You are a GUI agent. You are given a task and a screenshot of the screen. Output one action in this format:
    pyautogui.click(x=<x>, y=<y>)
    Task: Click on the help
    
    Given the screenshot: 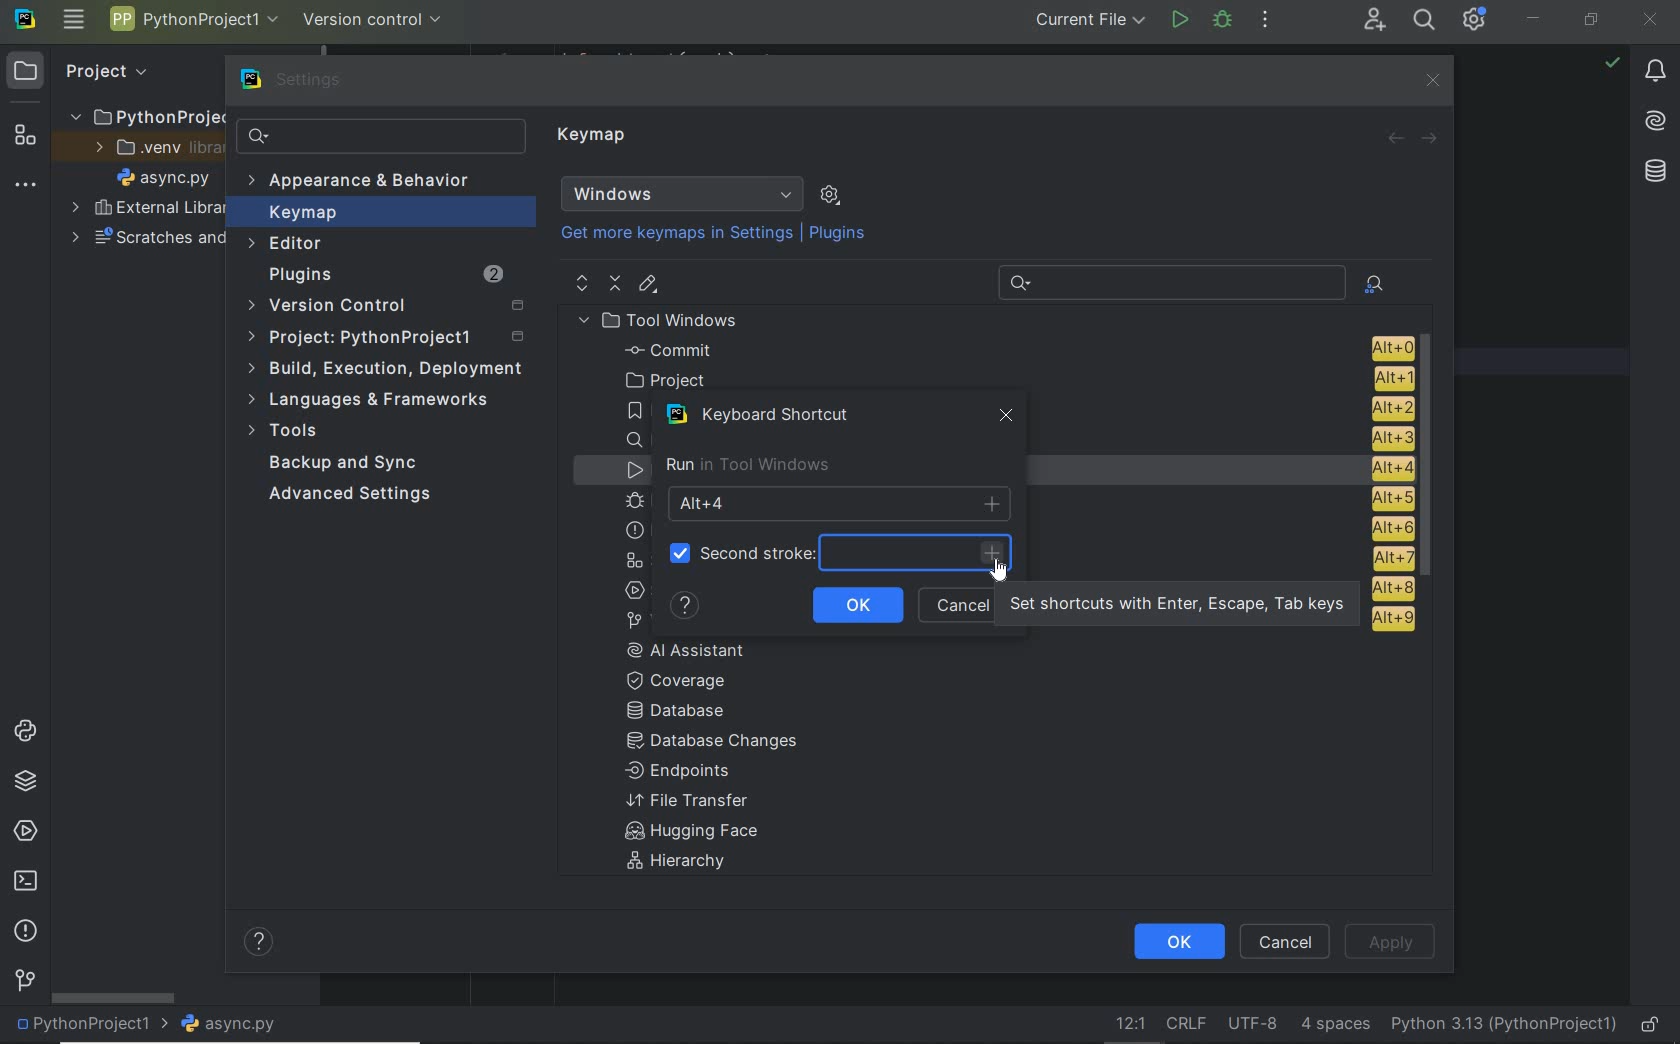 What is the action you would take?
    pyautogui.click(x=261, y=944)
    